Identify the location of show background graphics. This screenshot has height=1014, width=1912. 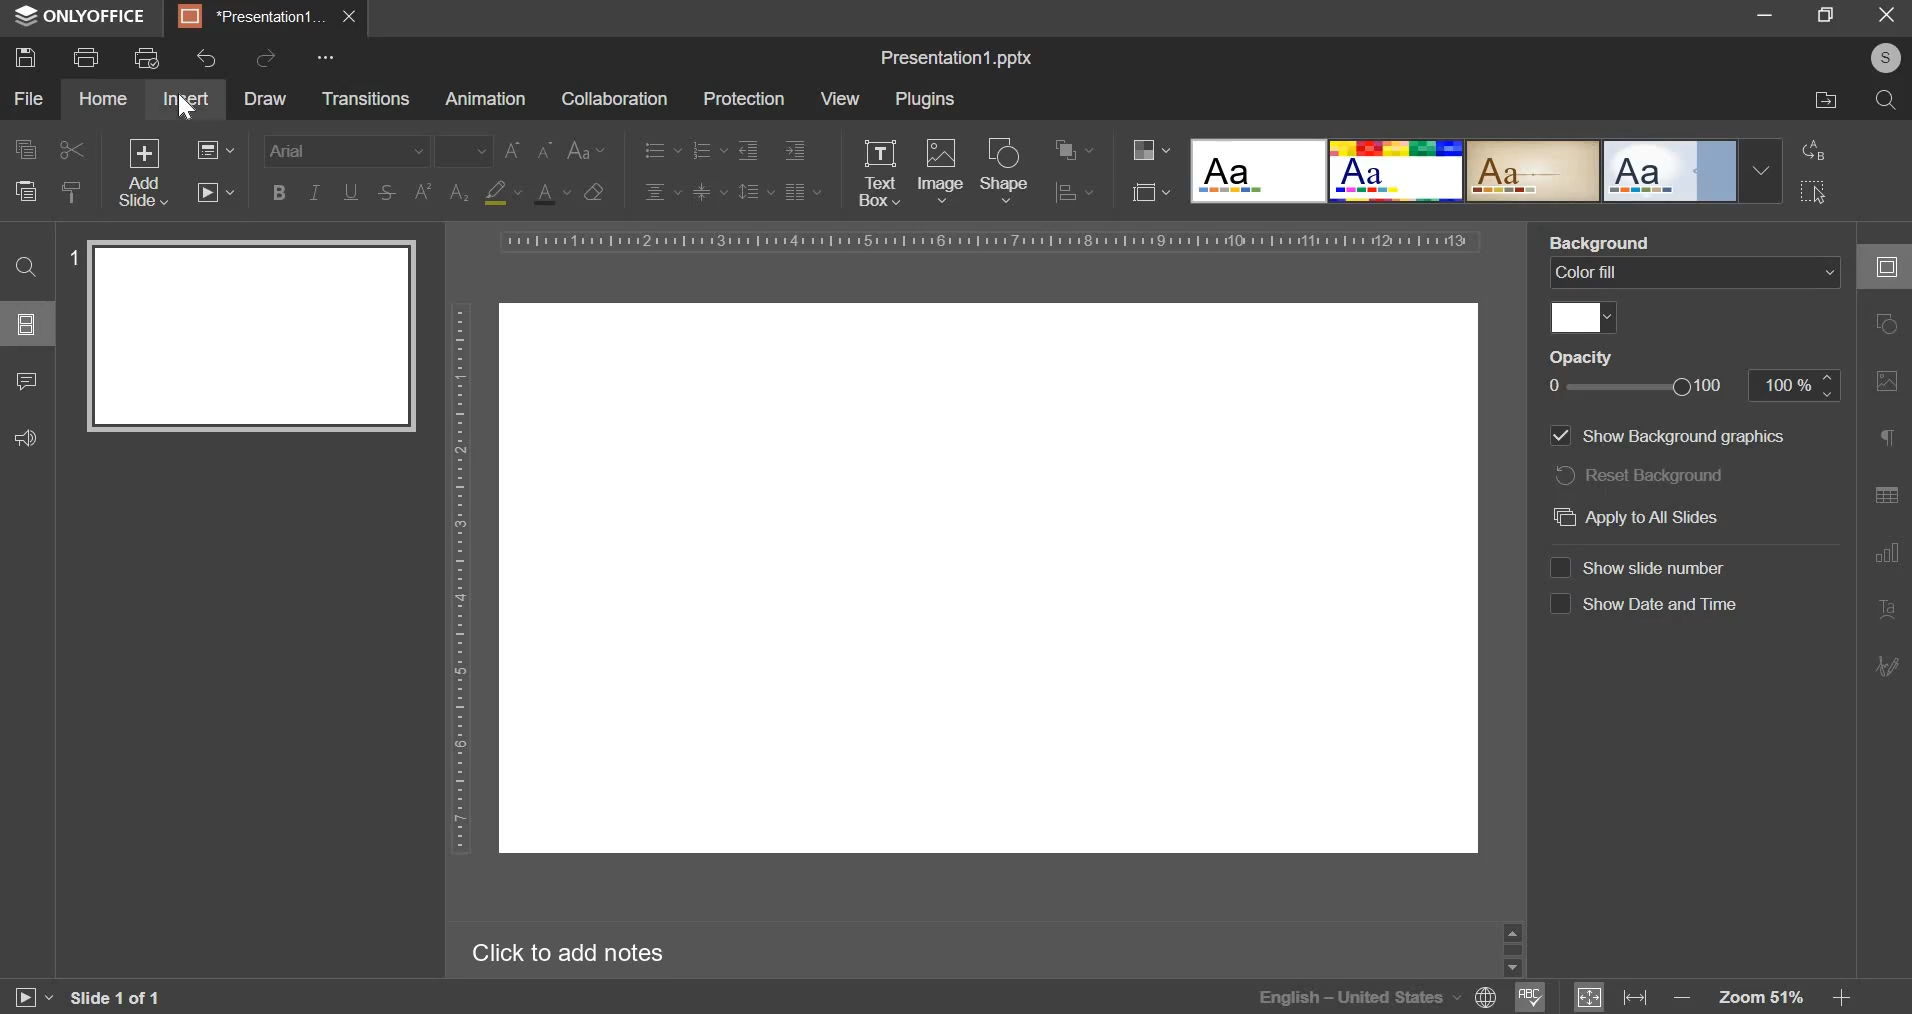
(1670, 437).